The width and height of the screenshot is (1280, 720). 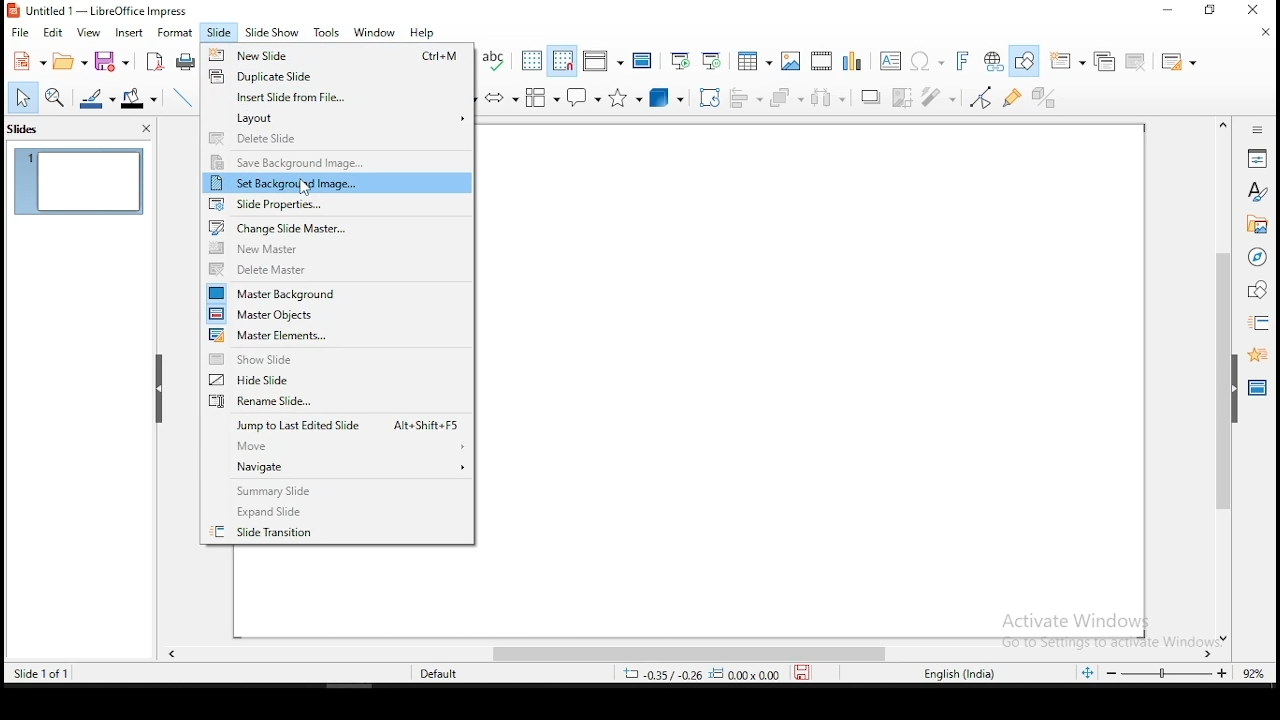 What do you see at coordinates (1260, 129) in the screenshot?
I see `sidebar settings` at bounding box center [1260, 129].